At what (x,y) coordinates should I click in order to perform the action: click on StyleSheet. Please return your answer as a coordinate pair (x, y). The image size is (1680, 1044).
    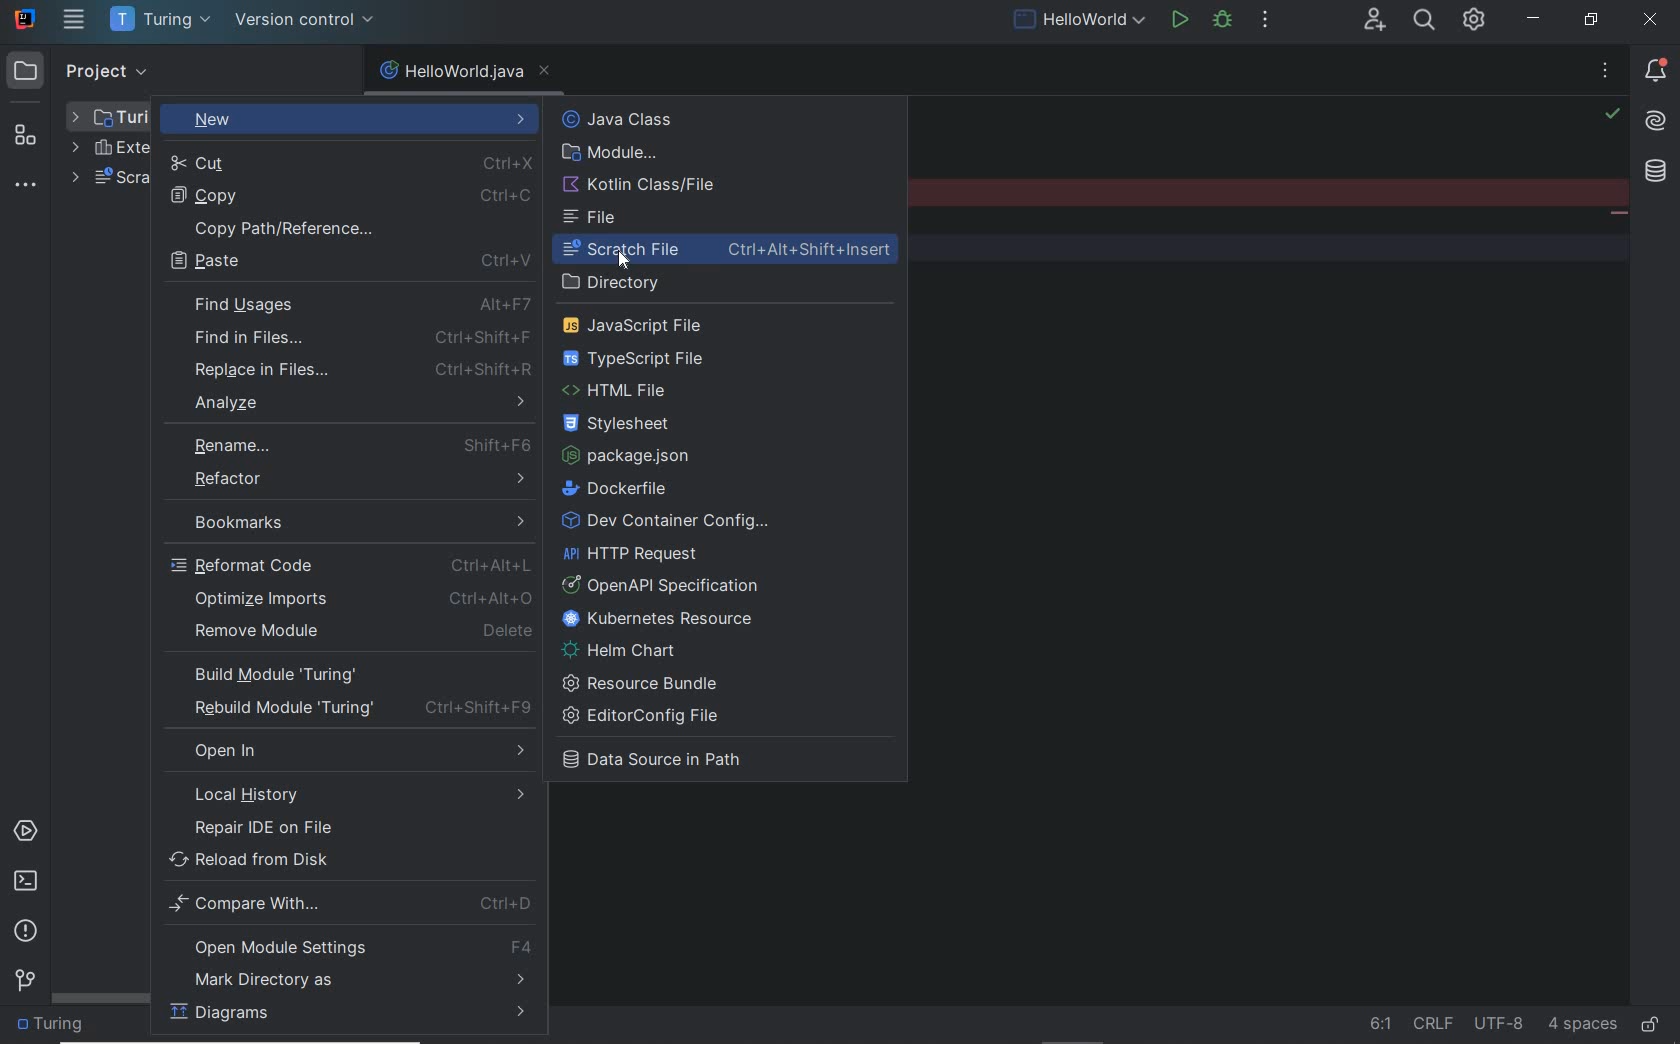
    Looking at the image, I should click on (626, 426).